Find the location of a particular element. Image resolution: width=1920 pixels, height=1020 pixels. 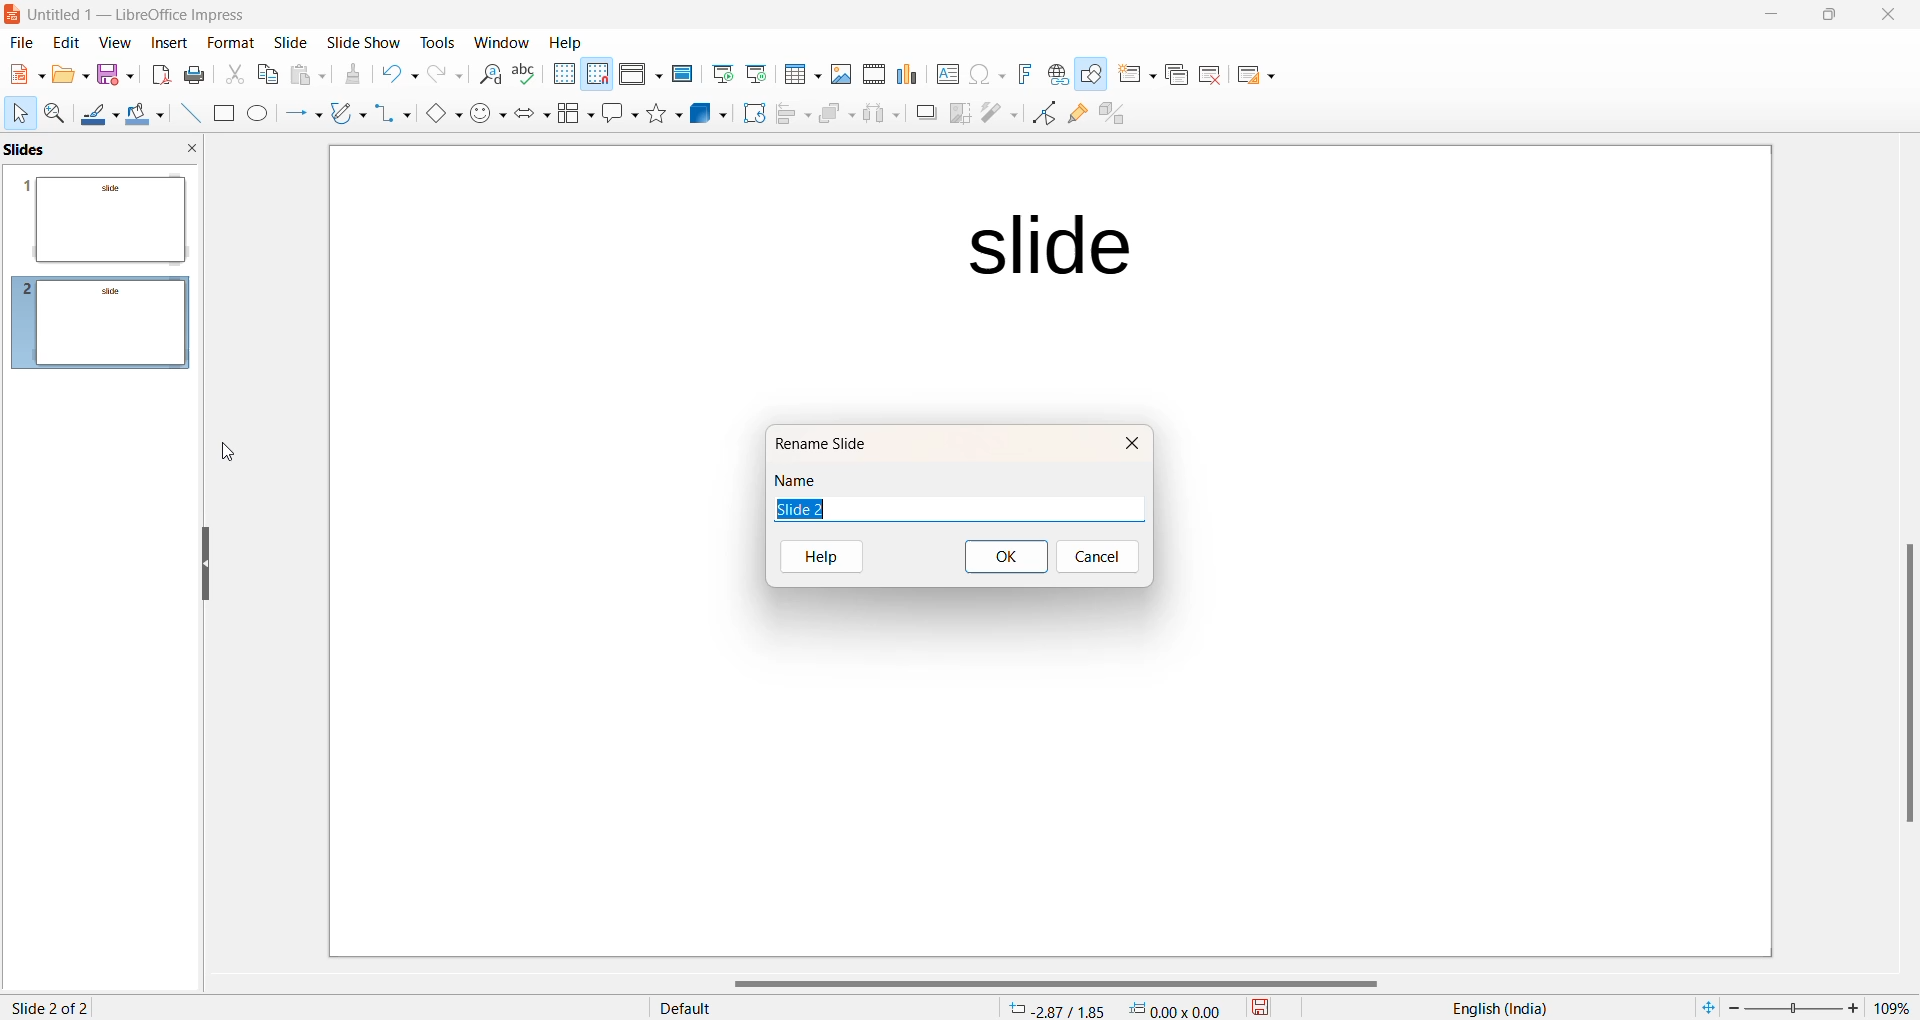

Insert audio and video is located at coordinates (871, 73).